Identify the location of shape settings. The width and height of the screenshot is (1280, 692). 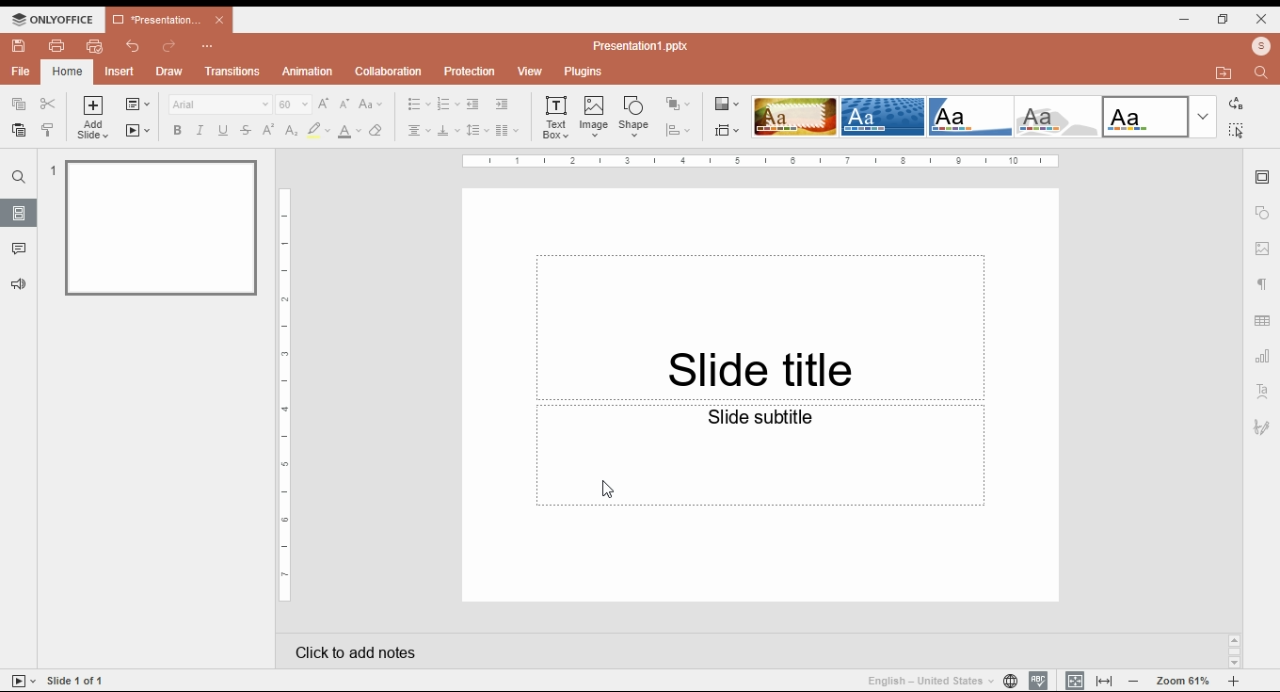
(1263, 213).